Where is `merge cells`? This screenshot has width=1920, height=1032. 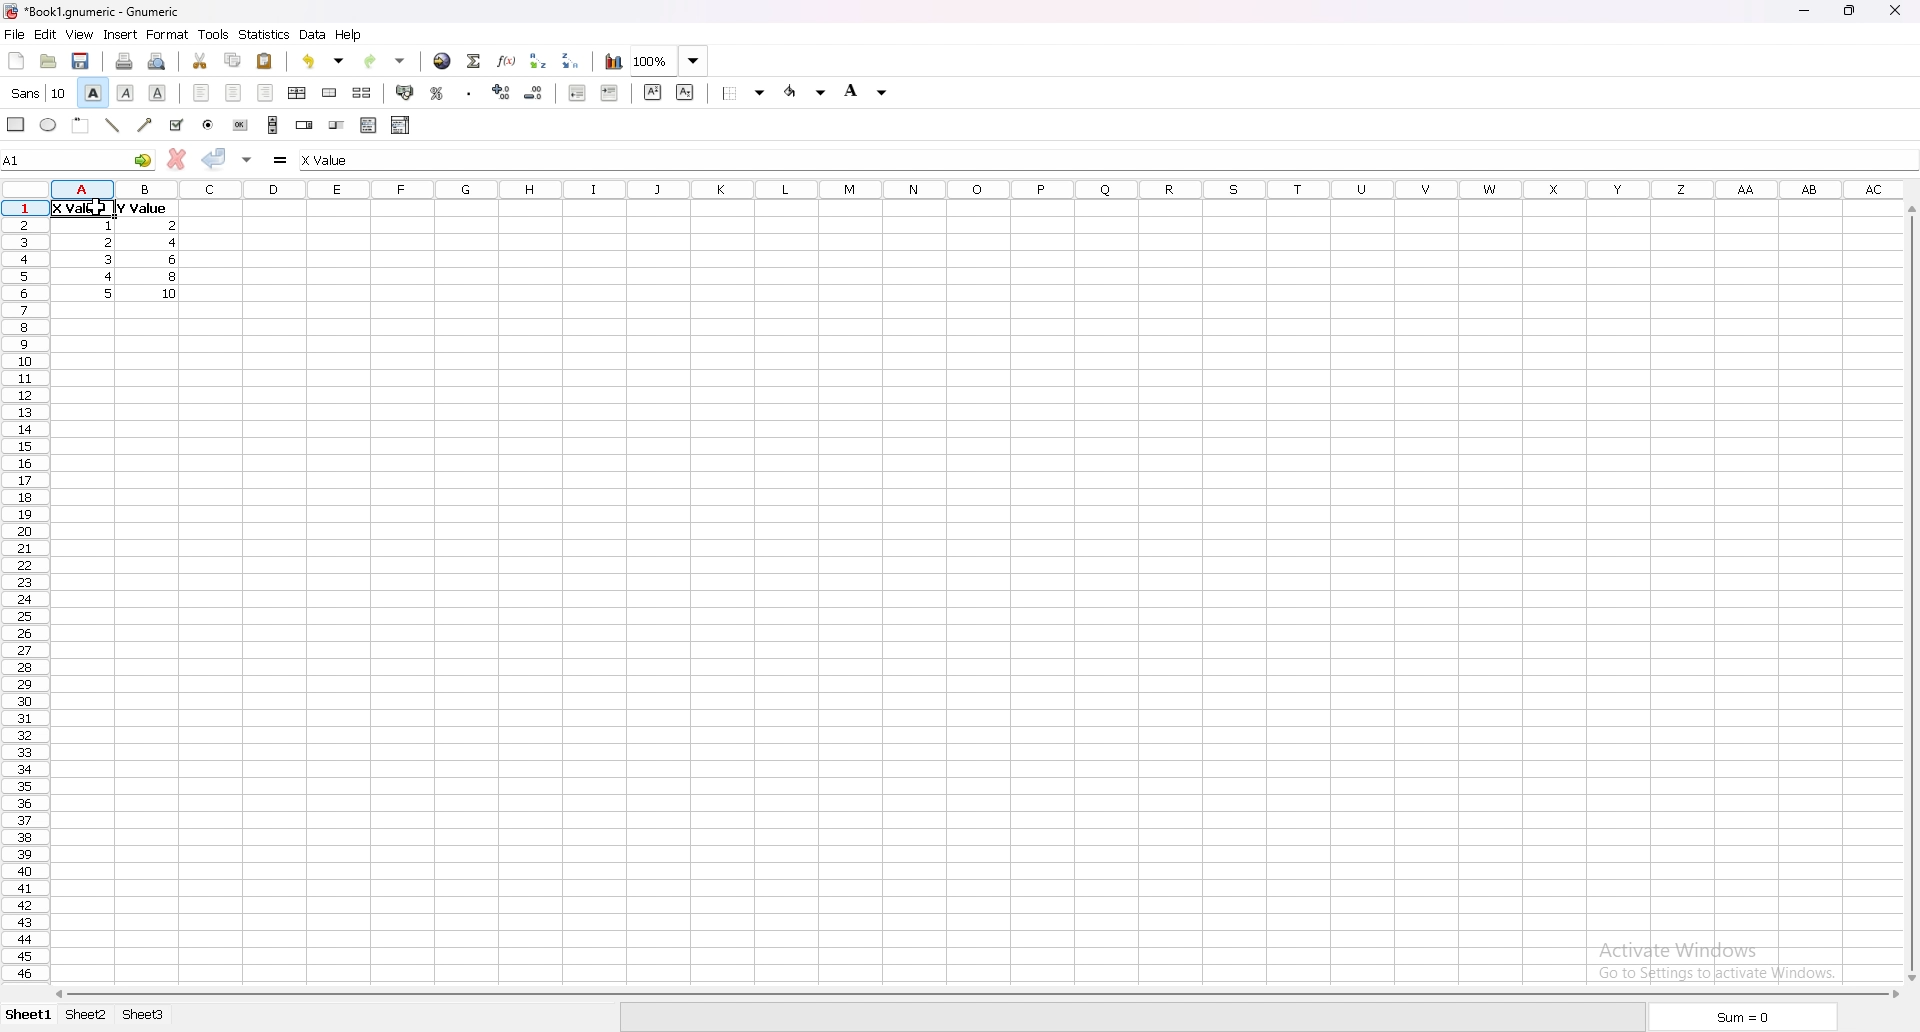 merge cells is located at coordinates (329, 93).